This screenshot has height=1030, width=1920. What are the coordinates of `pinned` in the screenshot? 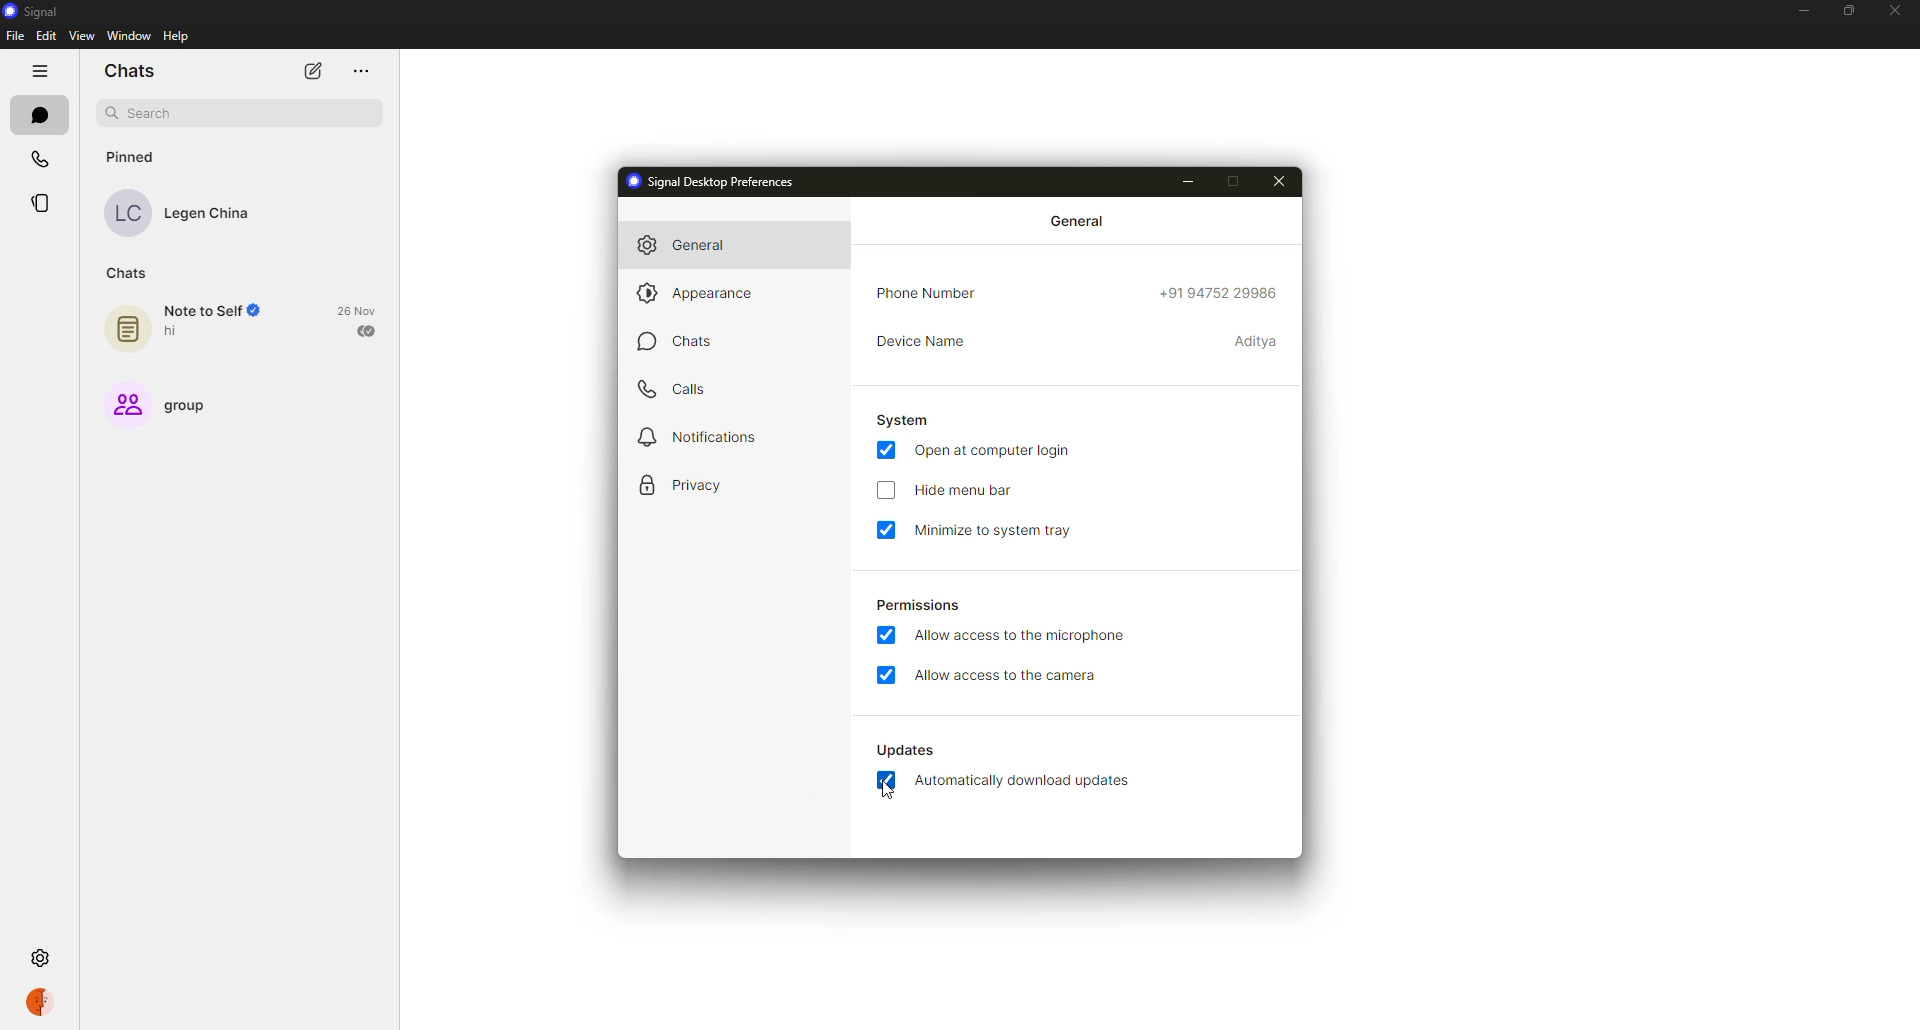 It's located at (131, 156).